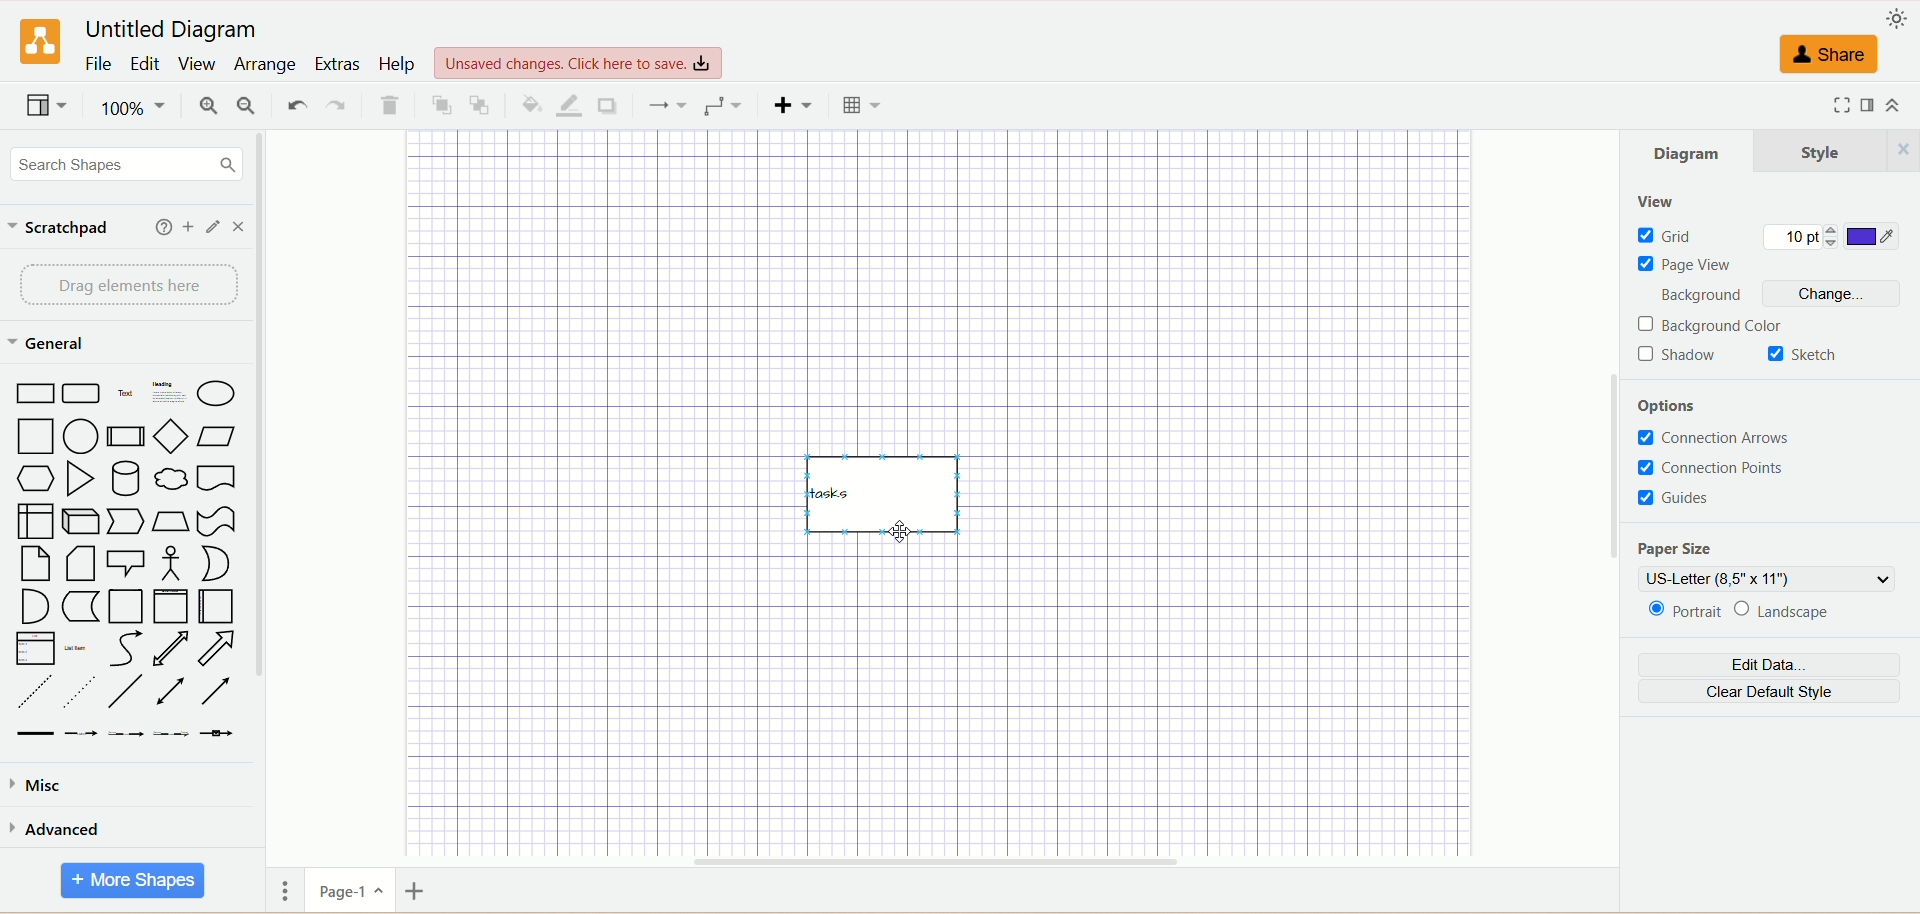 This screenshot has width=1920, height=914. I want to click on Table, so click(861, 105).